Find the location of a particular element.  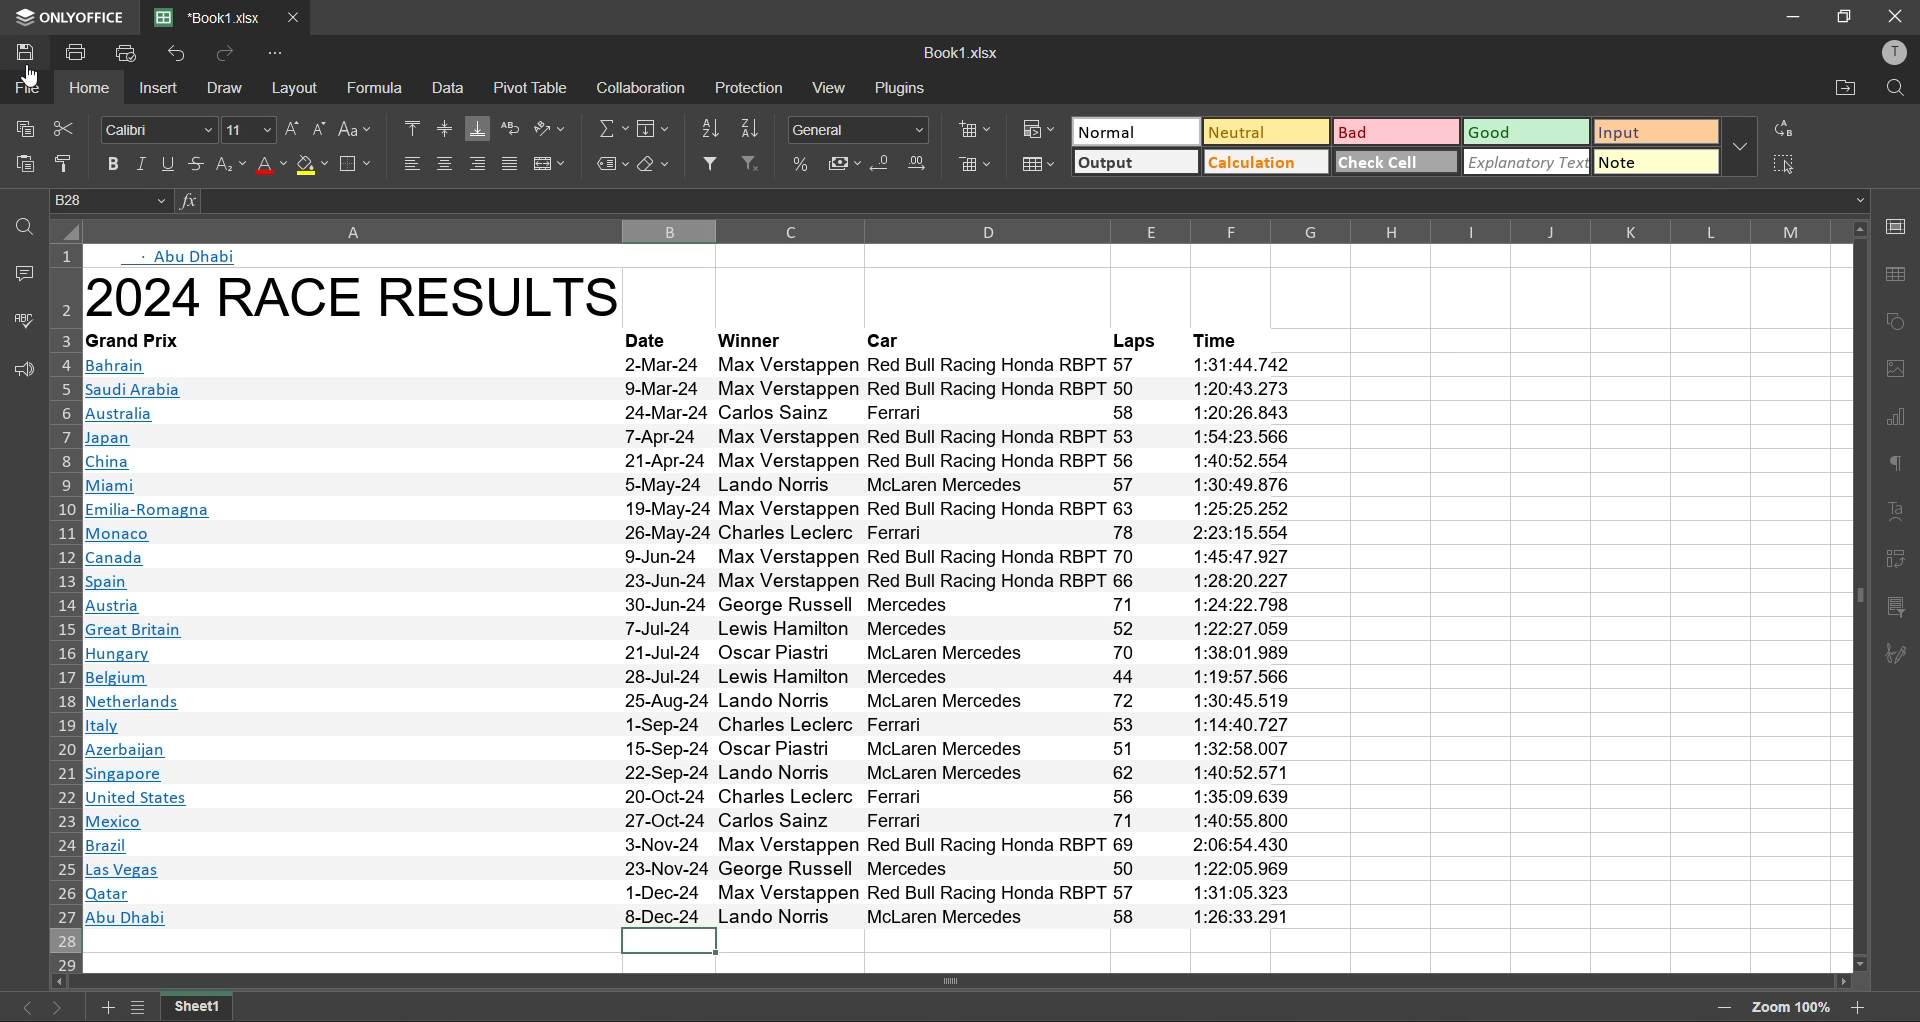

- Abu Dhabi is located at coordinates (197, 256).